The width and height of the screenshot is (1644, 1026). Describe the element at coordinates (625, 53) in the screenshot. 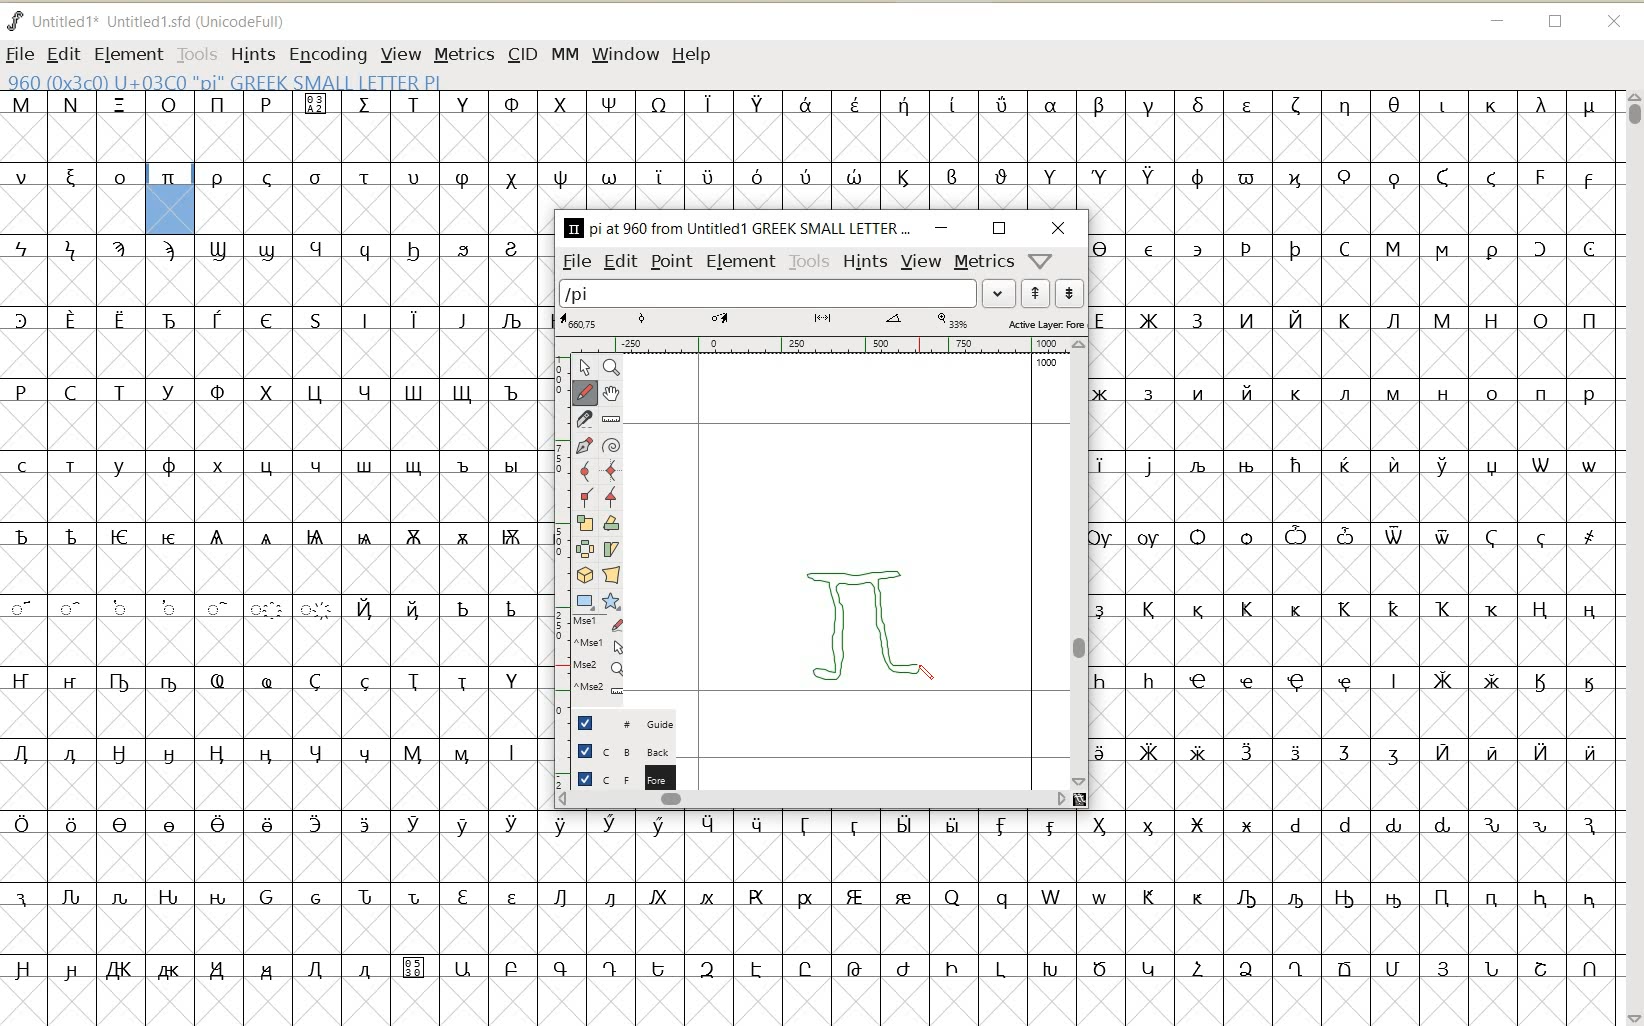

I see `WINDOW` at that location.